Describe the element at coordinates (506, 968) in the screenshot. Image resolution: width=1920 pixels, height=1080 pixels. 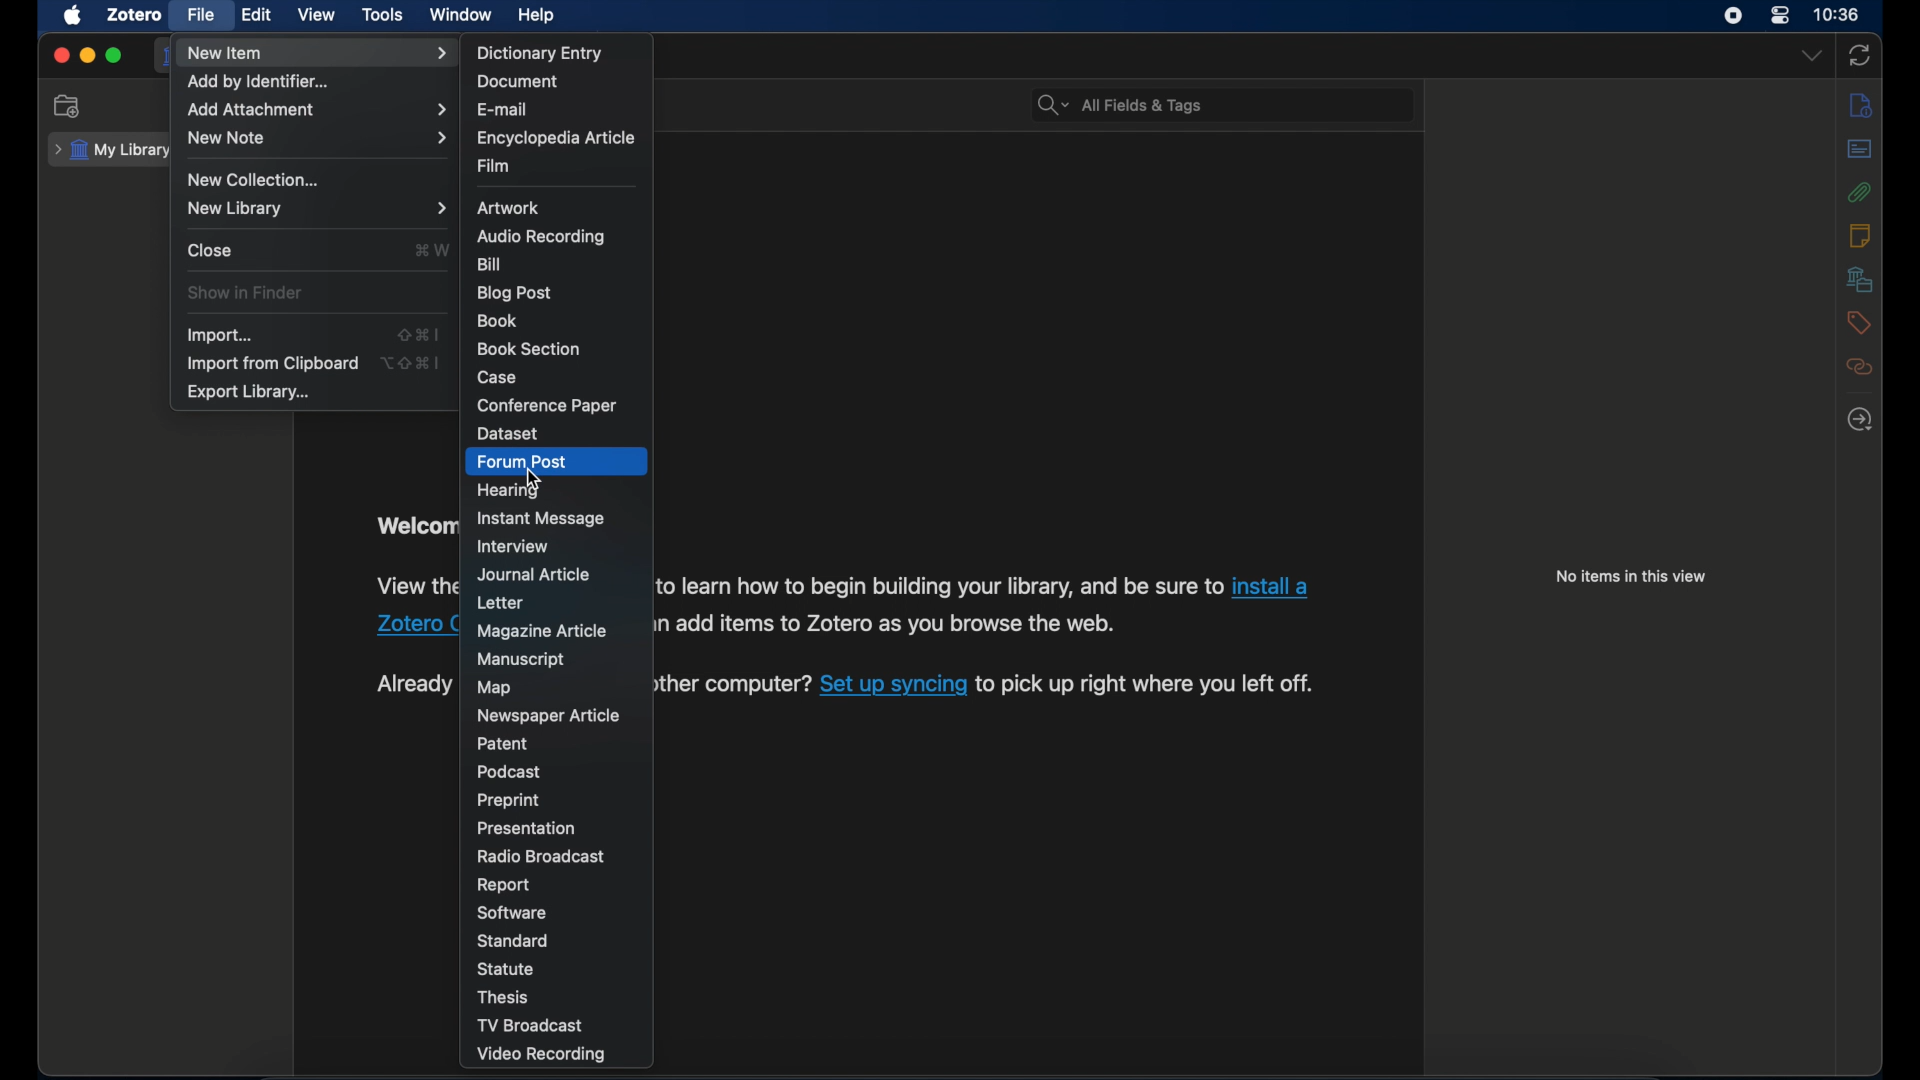
I see `statue` at that location.